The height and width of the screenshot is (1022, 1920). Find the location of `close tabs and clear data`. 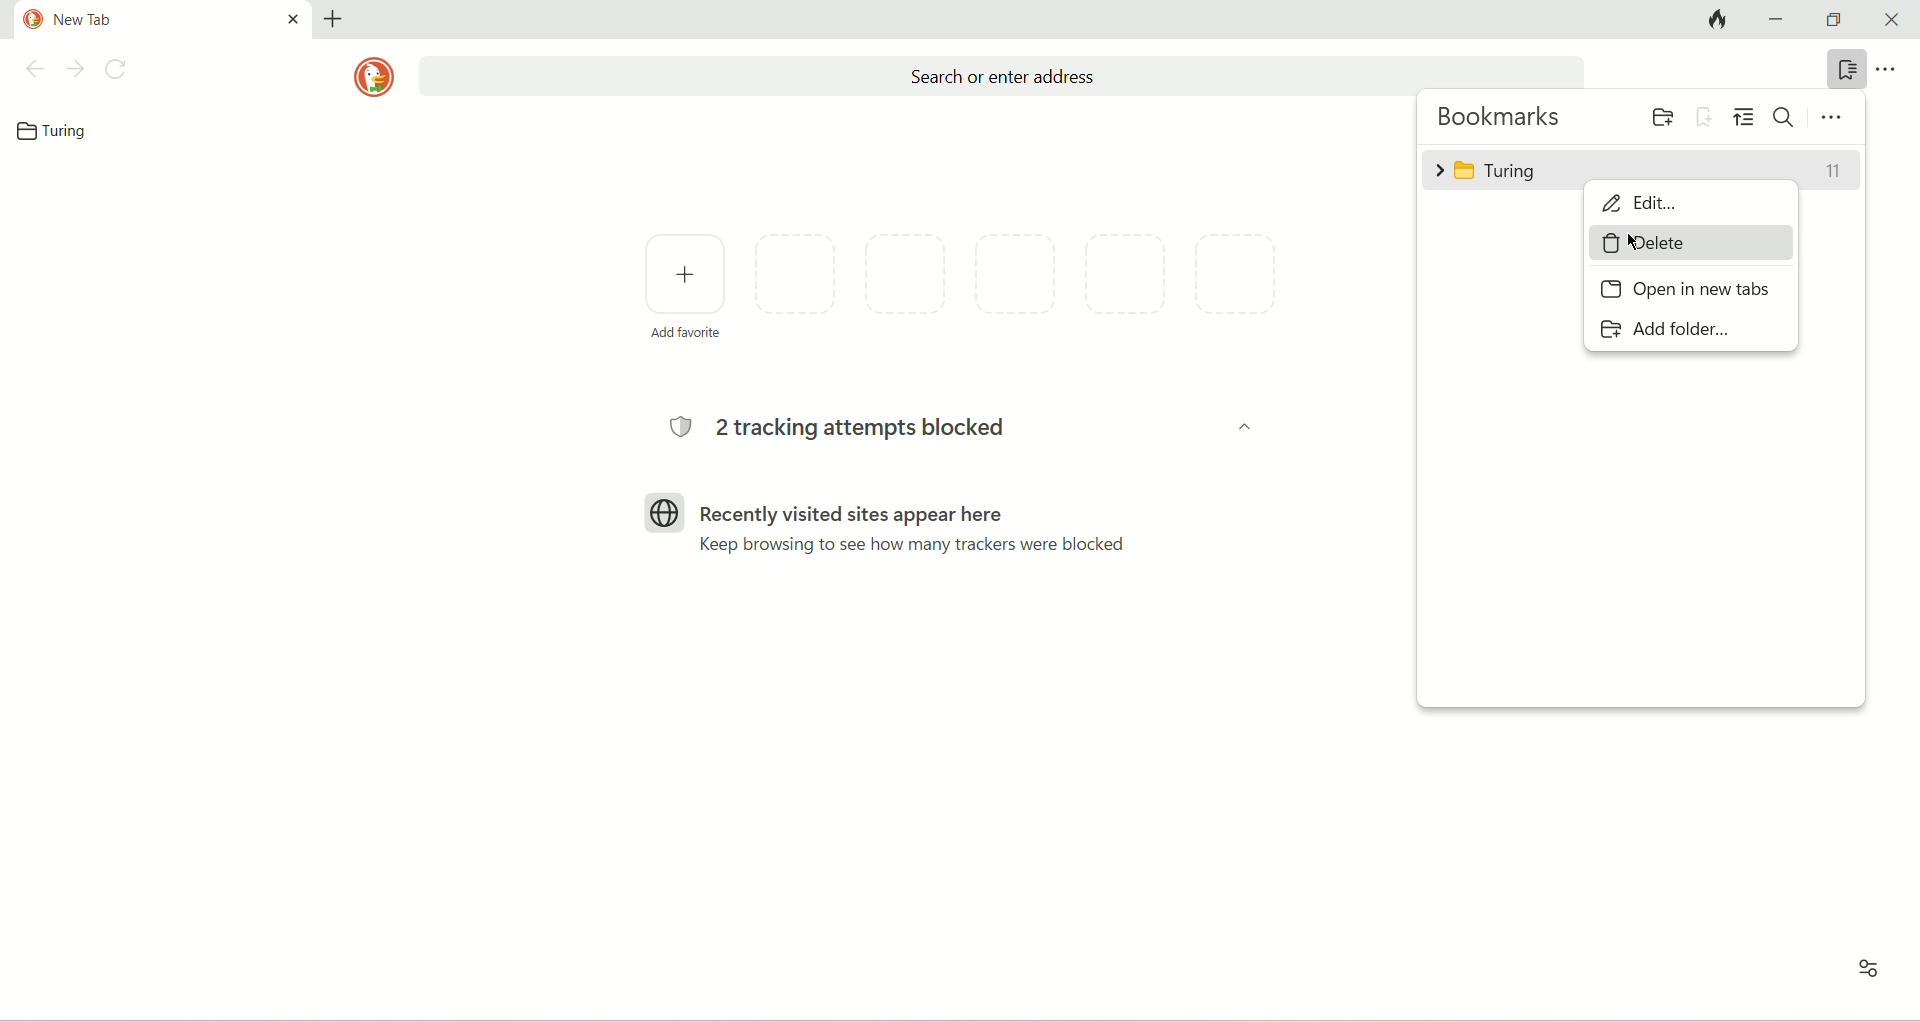

close tabs and clear data is located at coordinates (1712, 20).